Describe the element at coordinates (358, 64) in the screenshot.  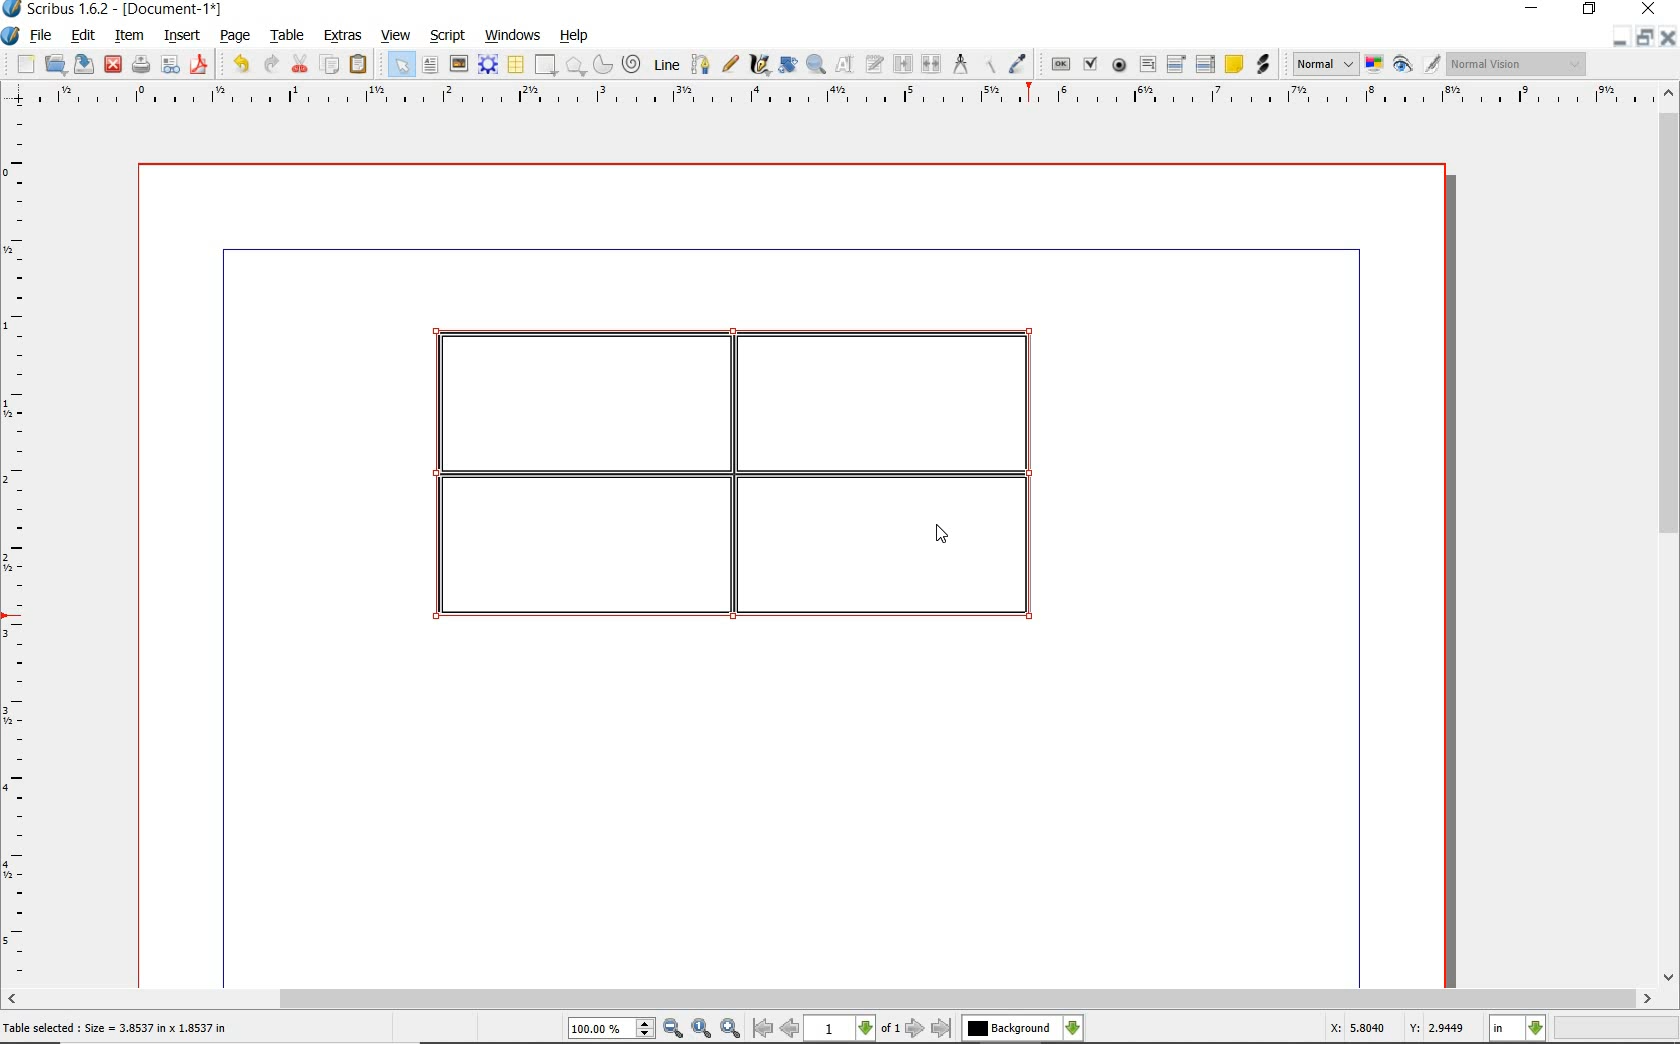
I see `paste` at that location.